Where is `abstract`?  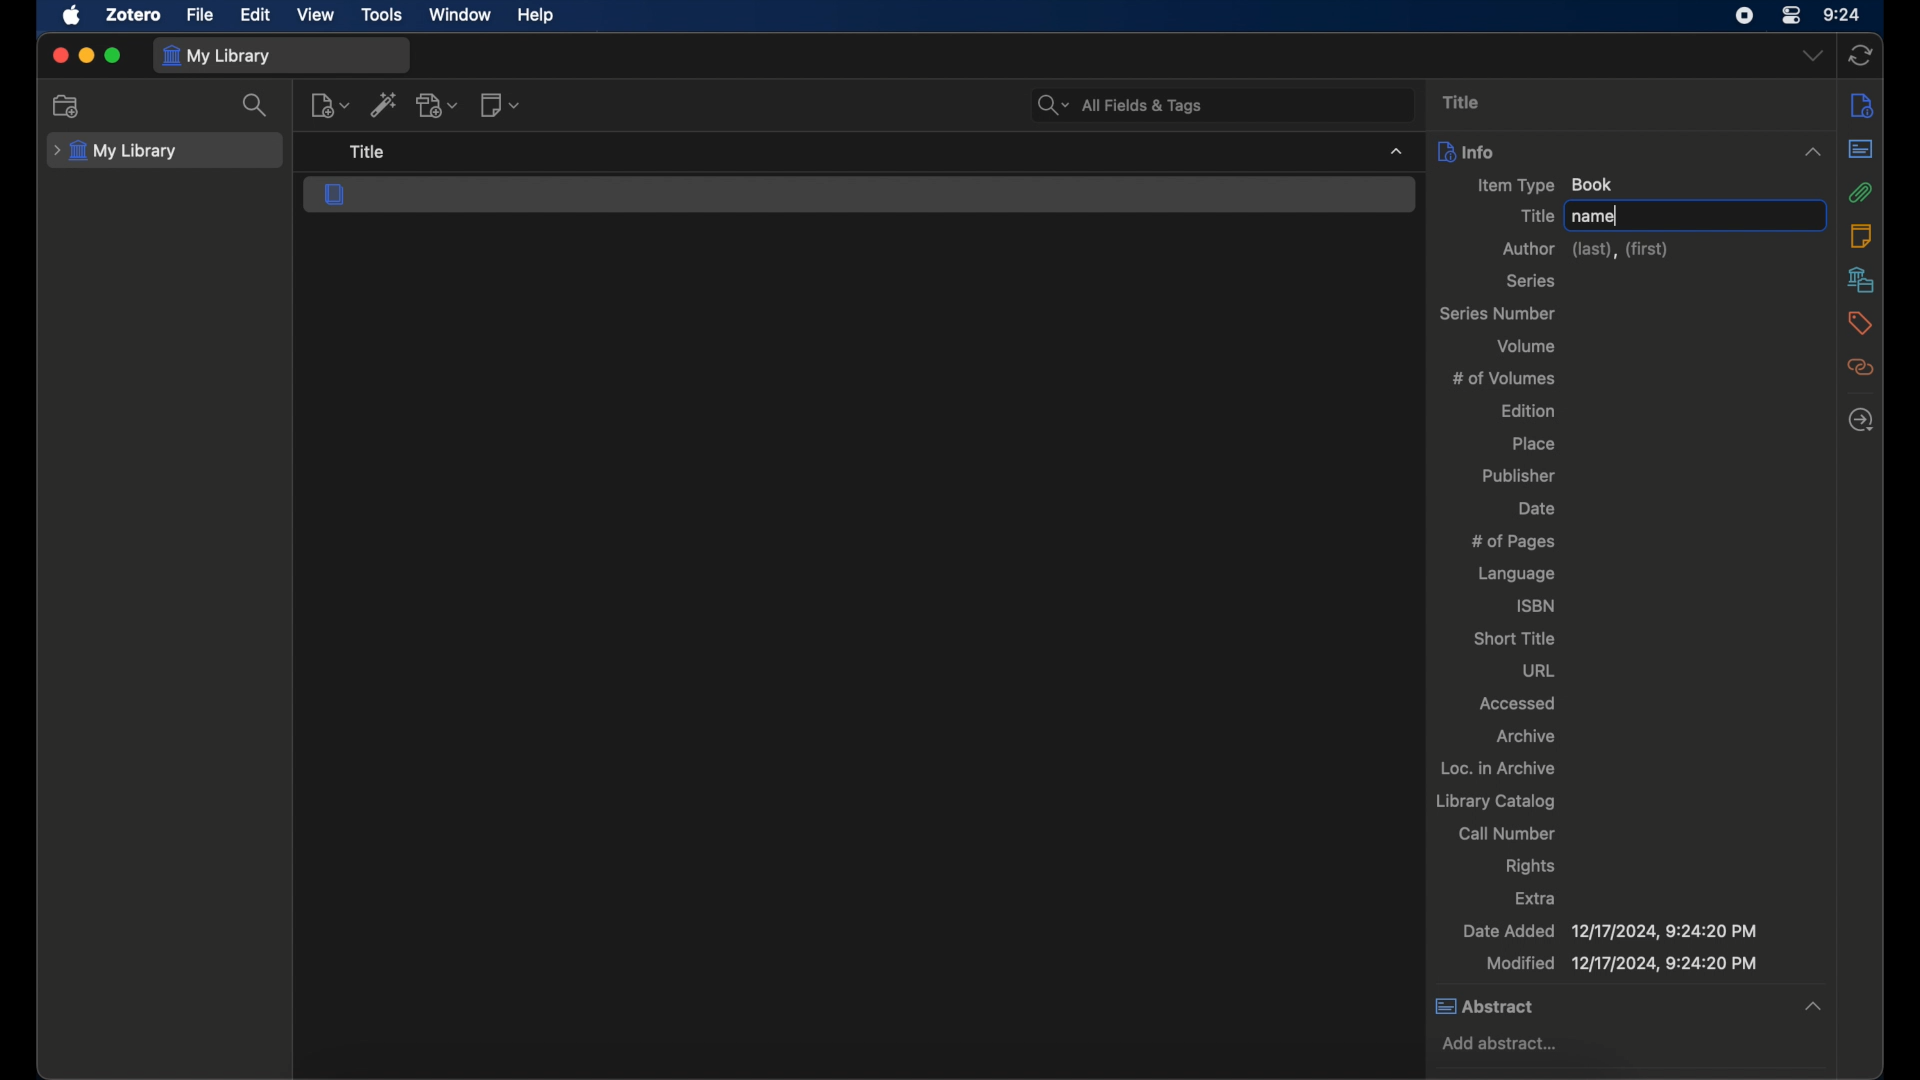
abstract is located at coordinates (1862, 149).